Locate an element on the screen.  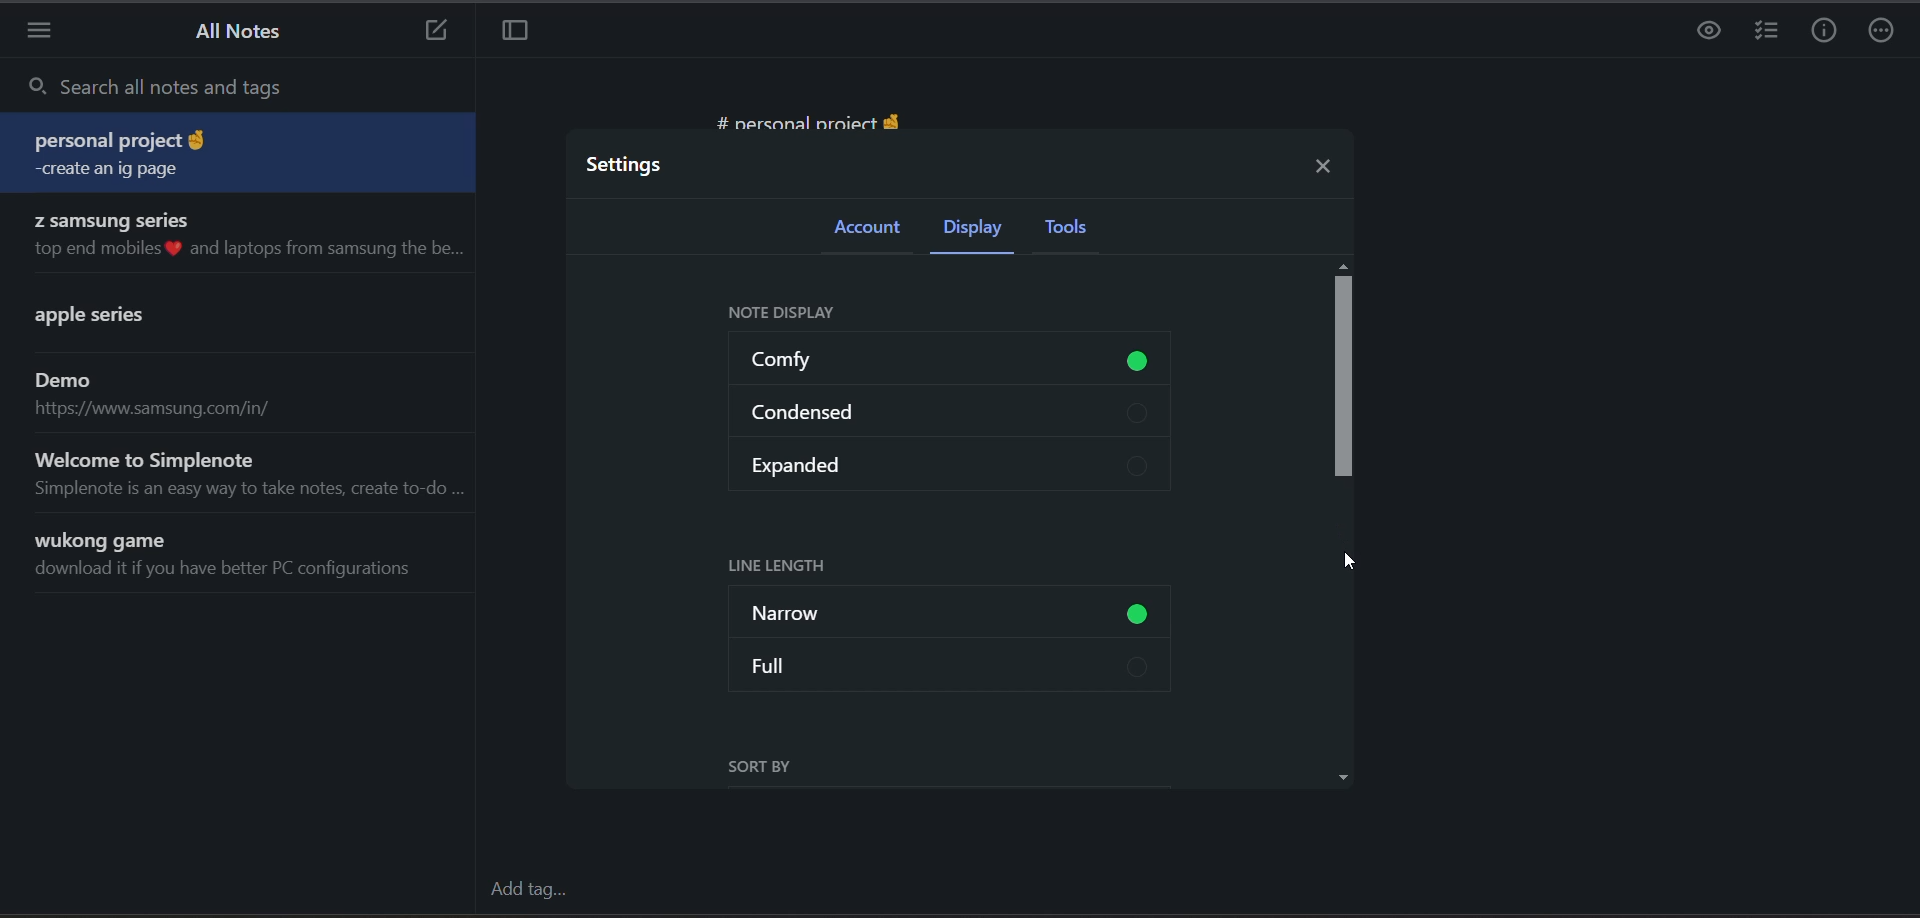
Up is located at coordinates (1344, 263).